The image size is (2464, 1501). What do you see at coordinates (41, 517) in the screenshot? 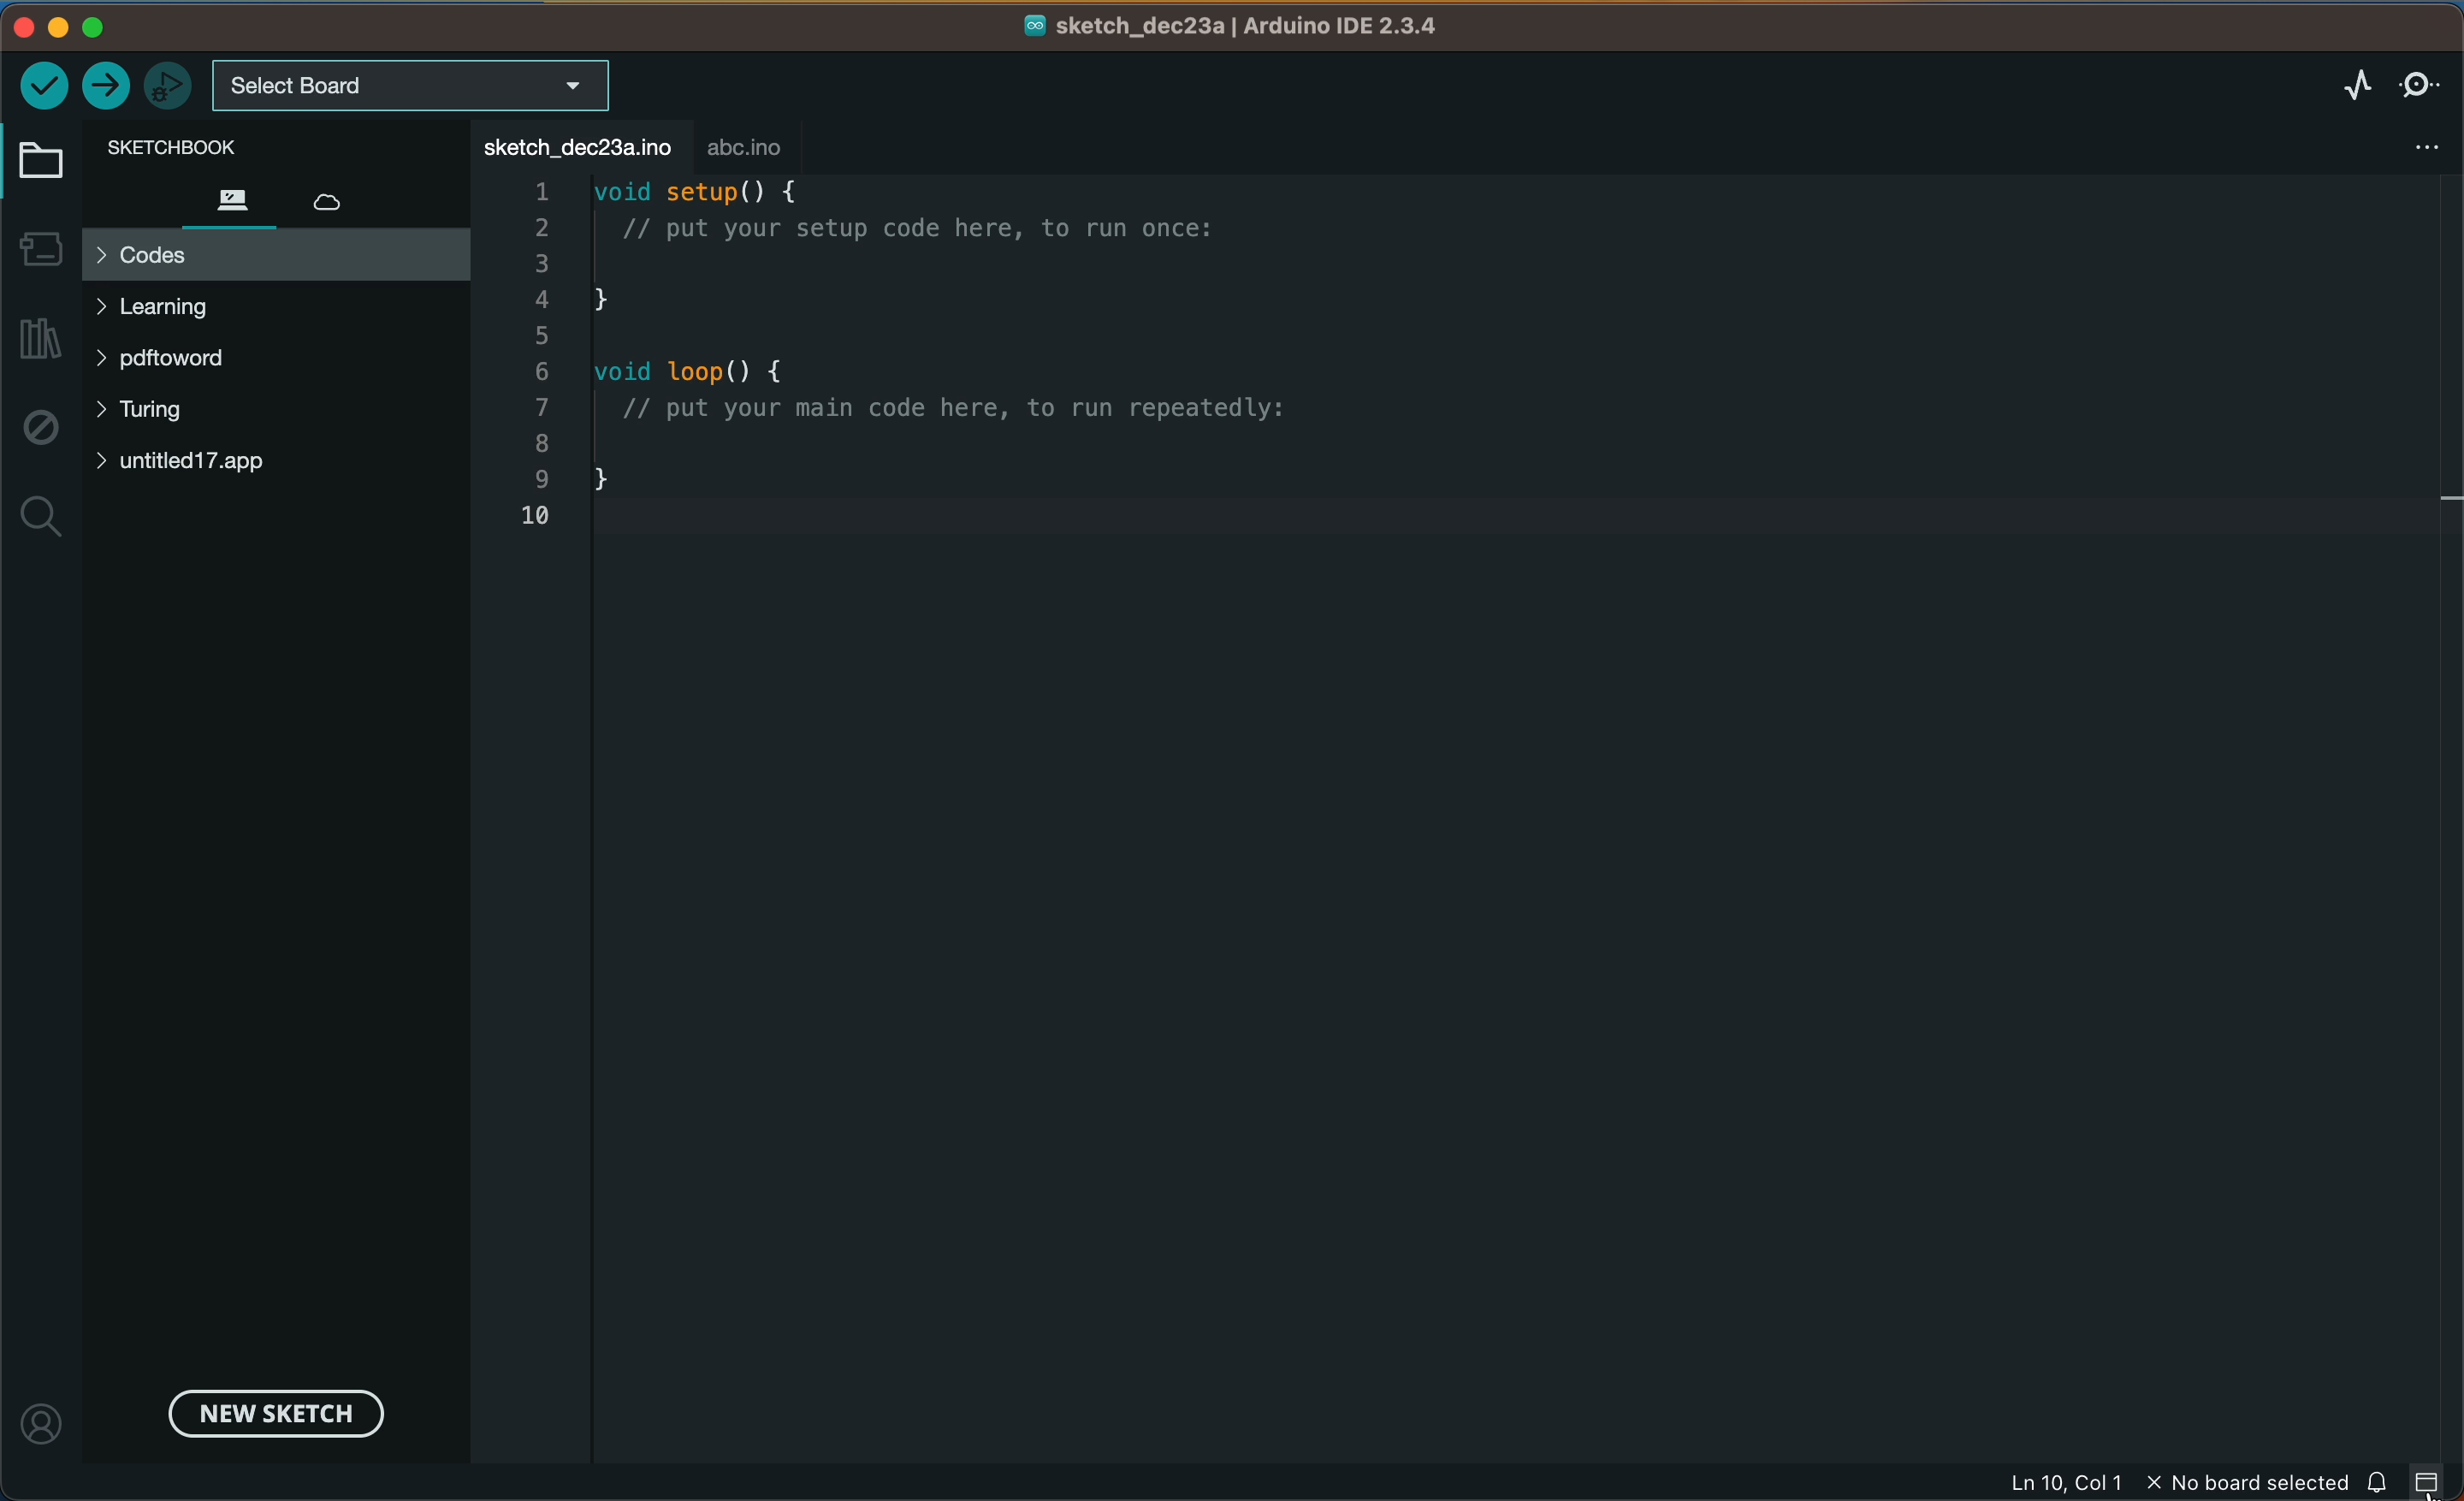
I see `search` at bounding box center [41, 517].